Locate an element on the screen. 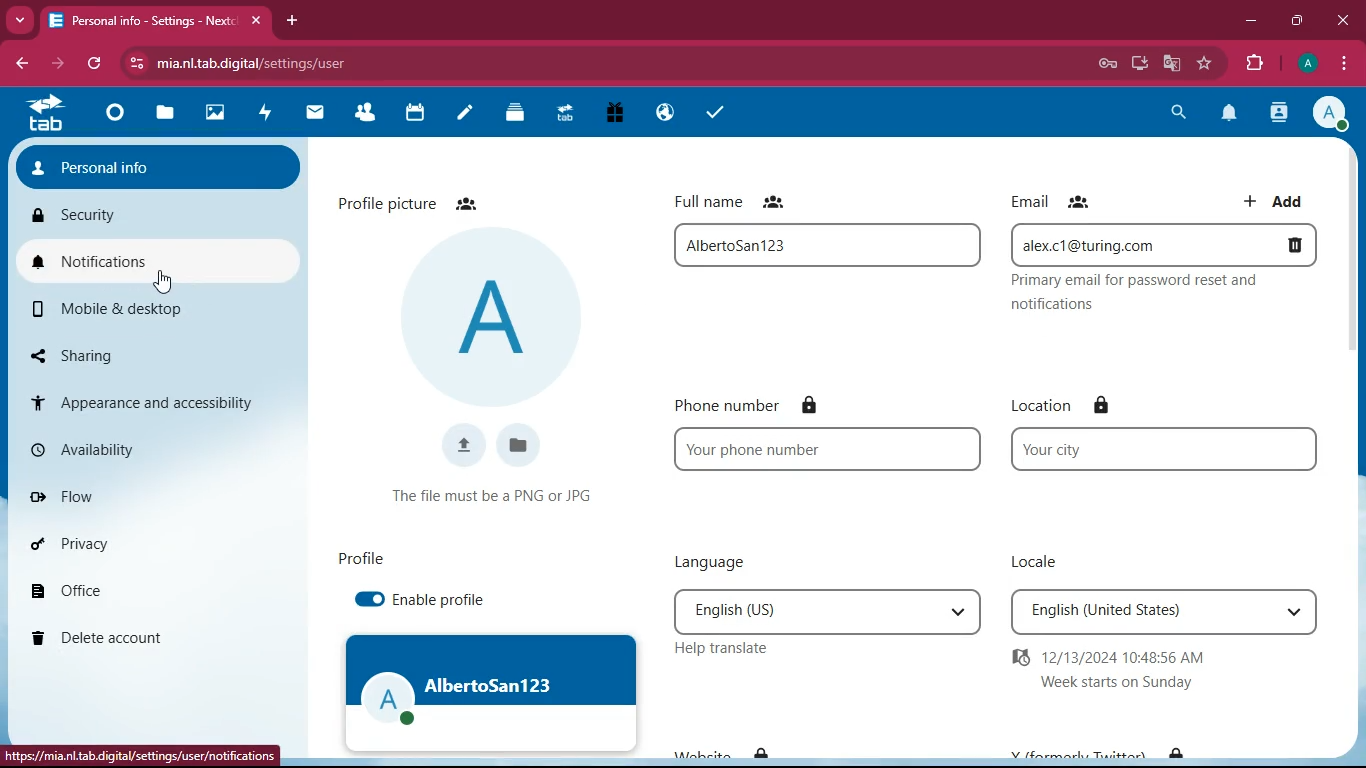  minimize is located at coordinates (1250, 22).